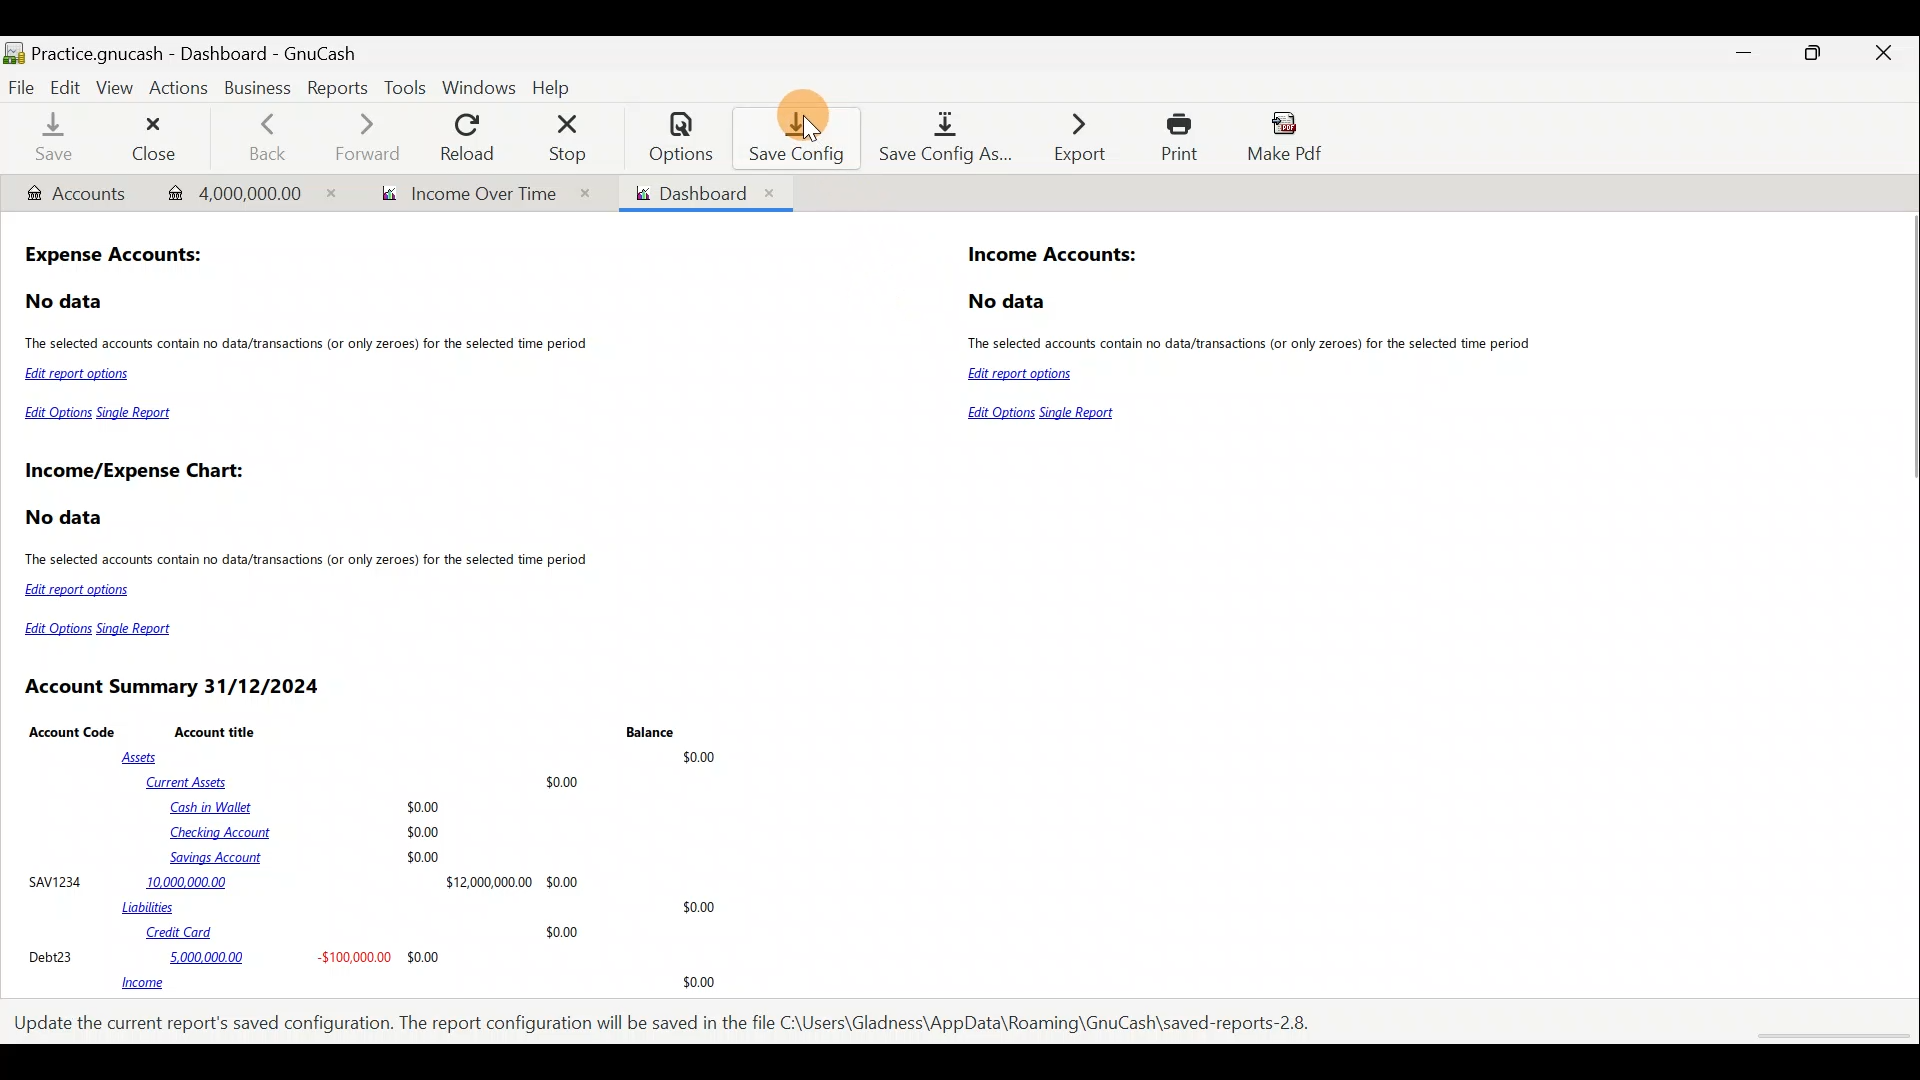 This screenshot has height=1080, width=1920. What do you see at coordinates (1047, 414) in the screenshot?
I see `Edit Options Single Report` at bounding box center [1047, 414].